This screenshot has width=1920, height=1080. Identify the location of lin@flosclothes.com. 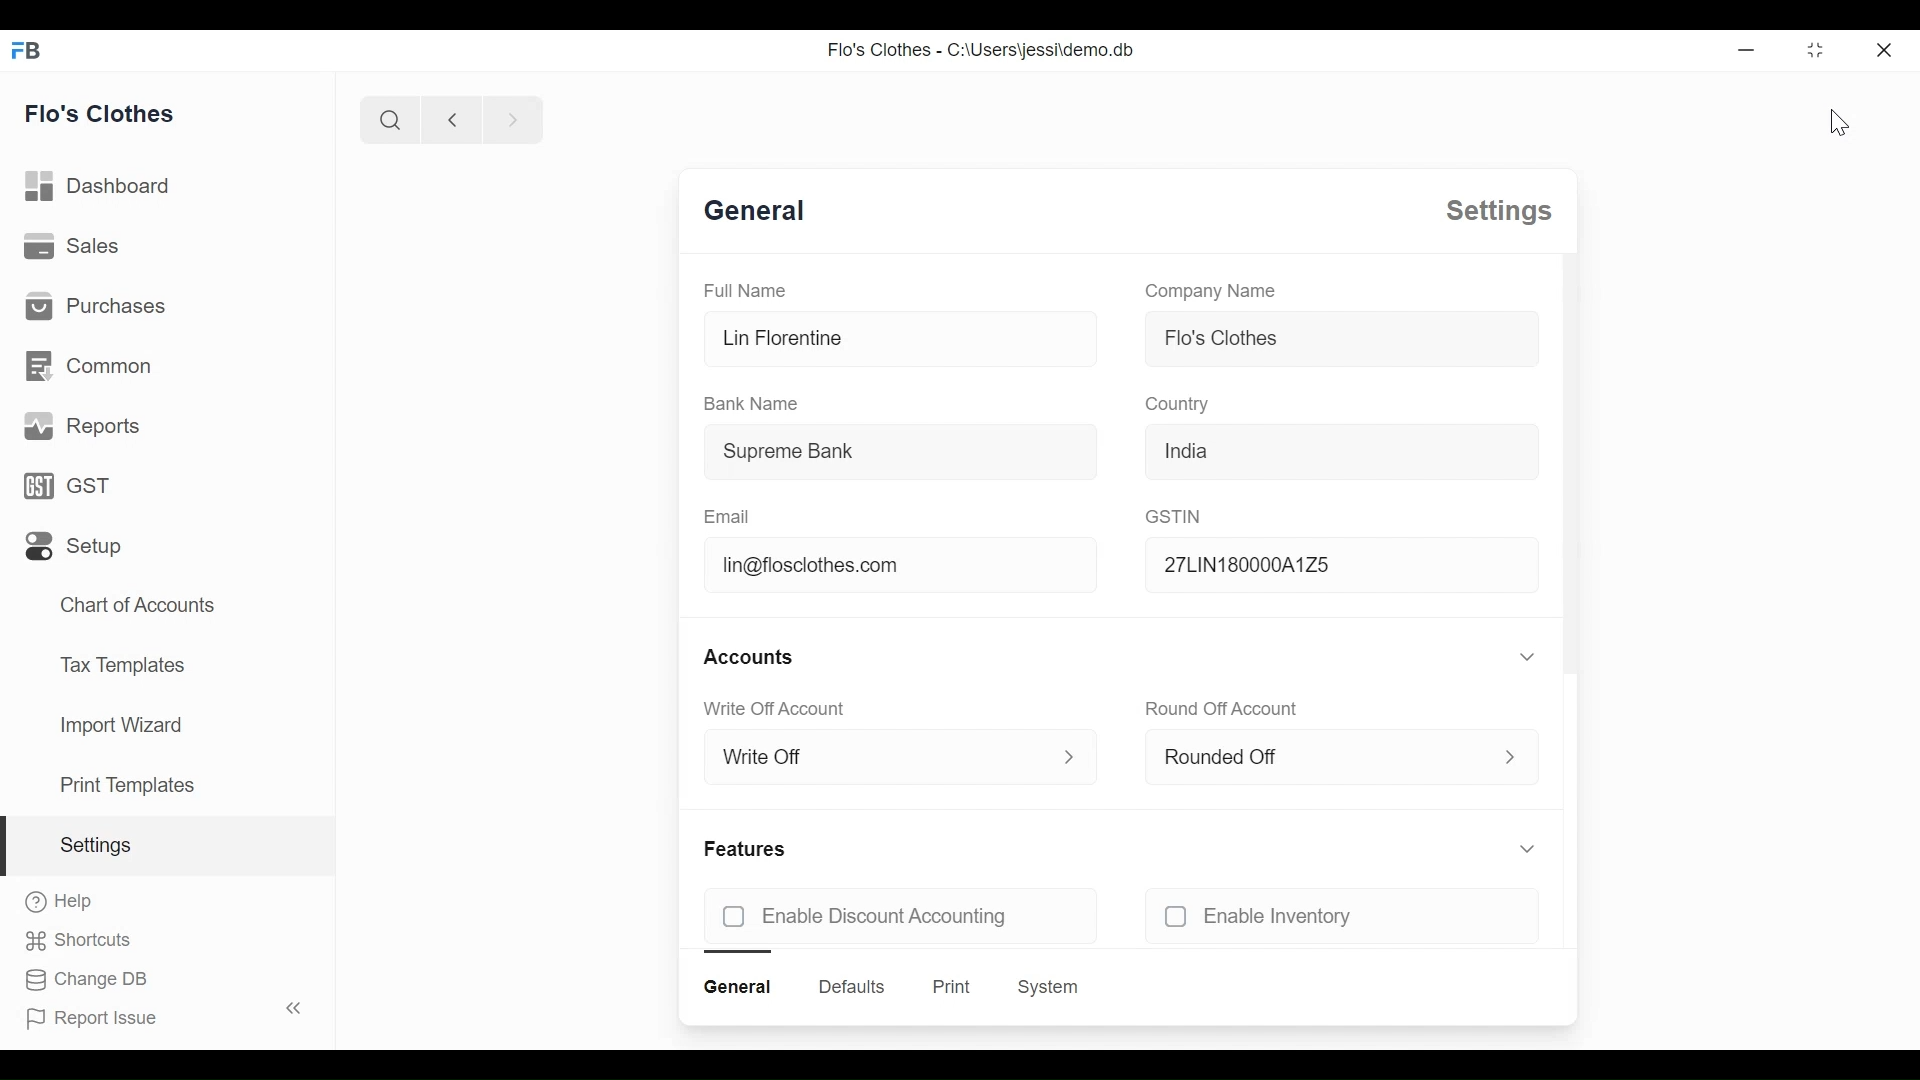
(805, 564).